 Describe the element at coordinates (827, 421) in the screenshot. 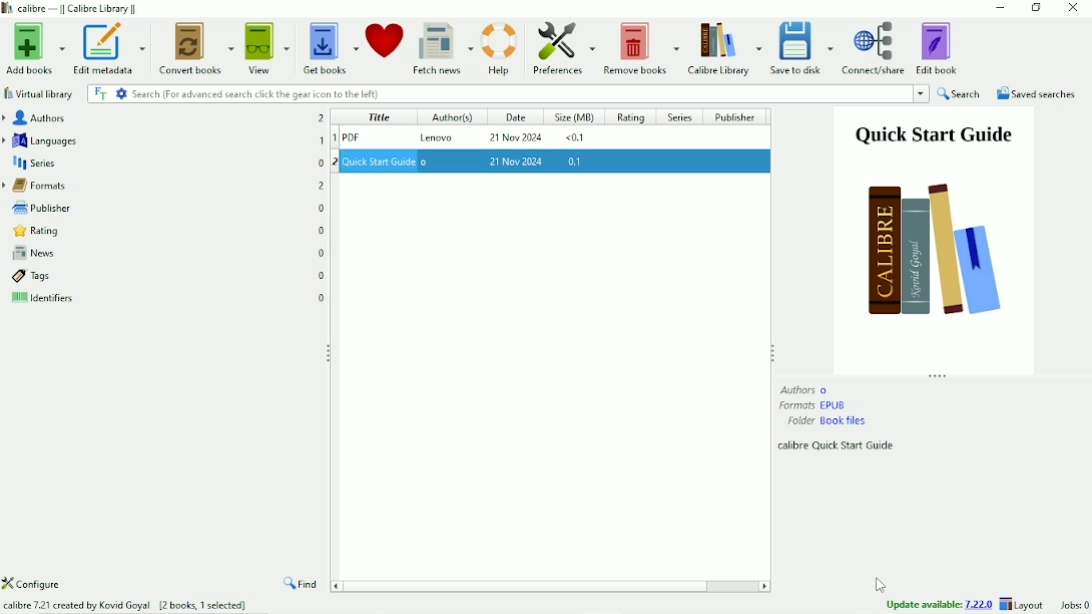

I see `Folder` at that location.